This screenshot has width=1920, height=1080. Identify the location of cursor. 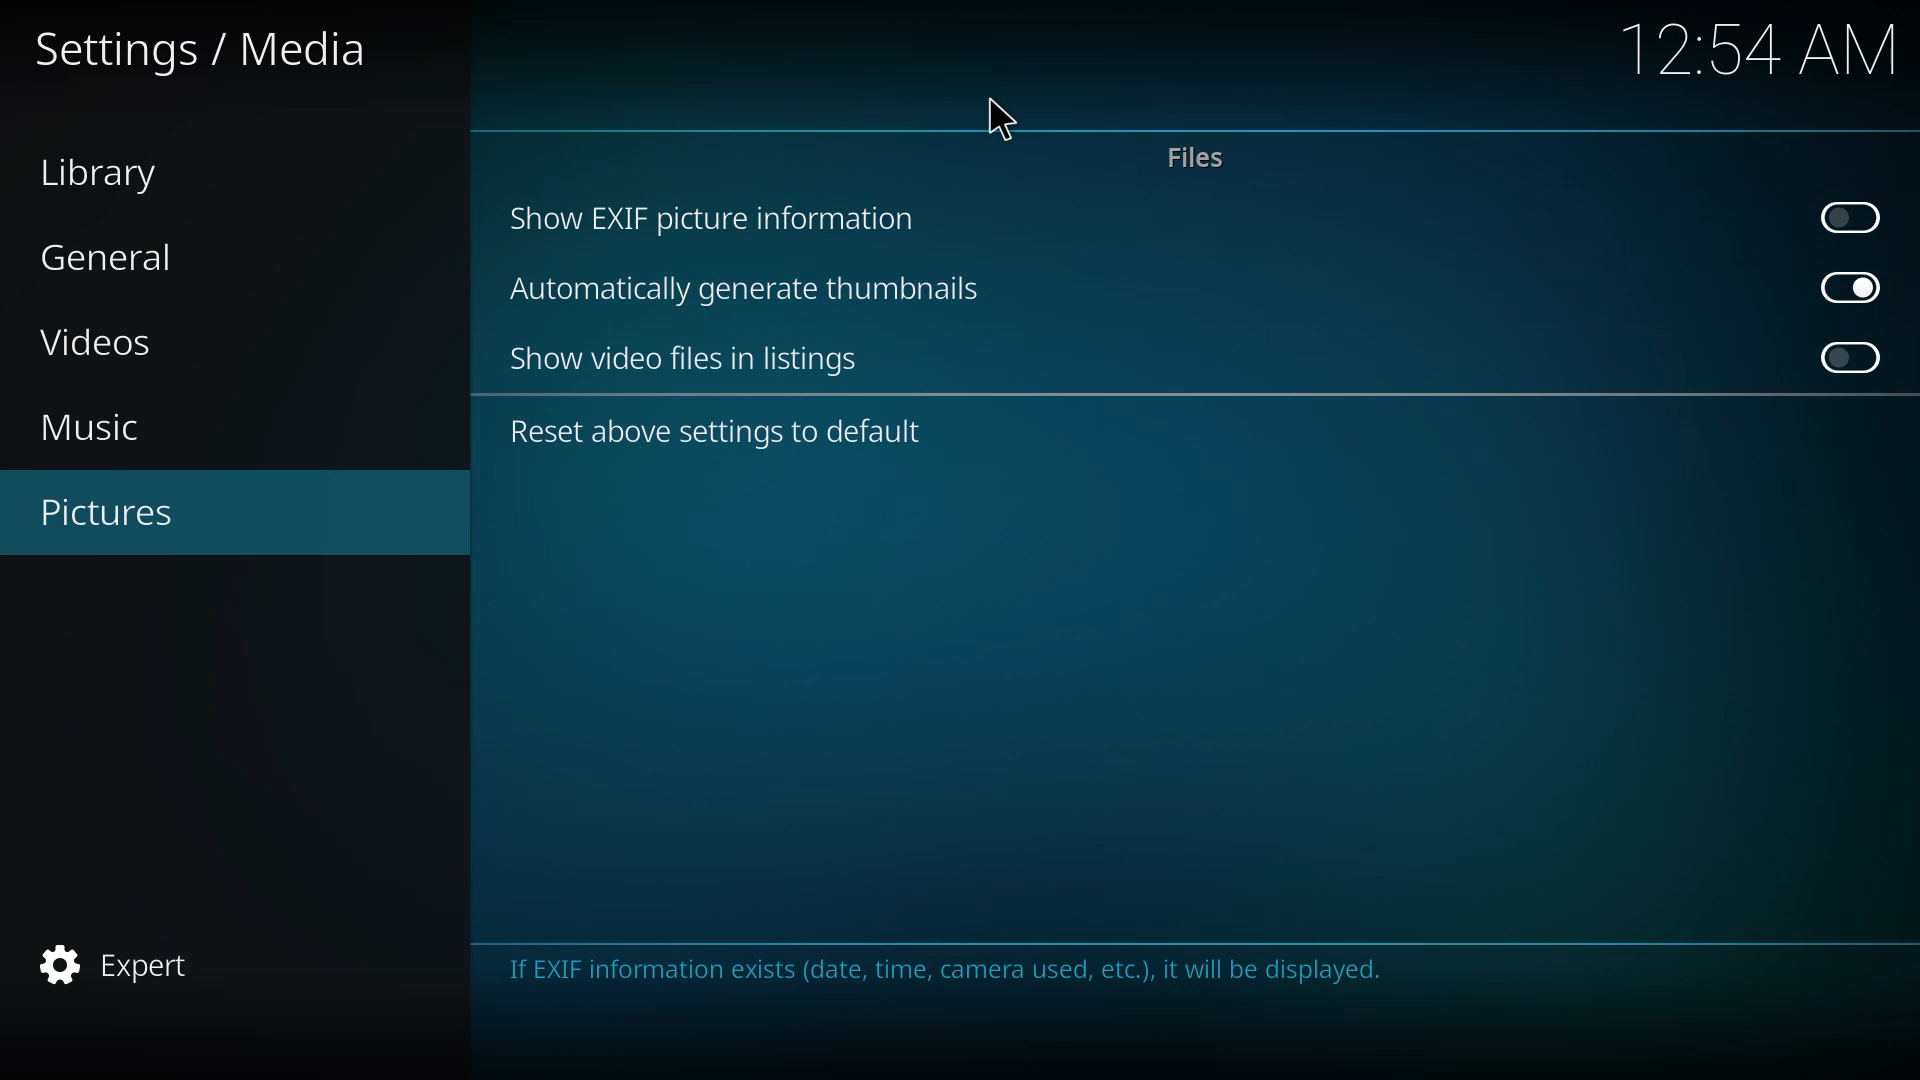
(1009, 118).